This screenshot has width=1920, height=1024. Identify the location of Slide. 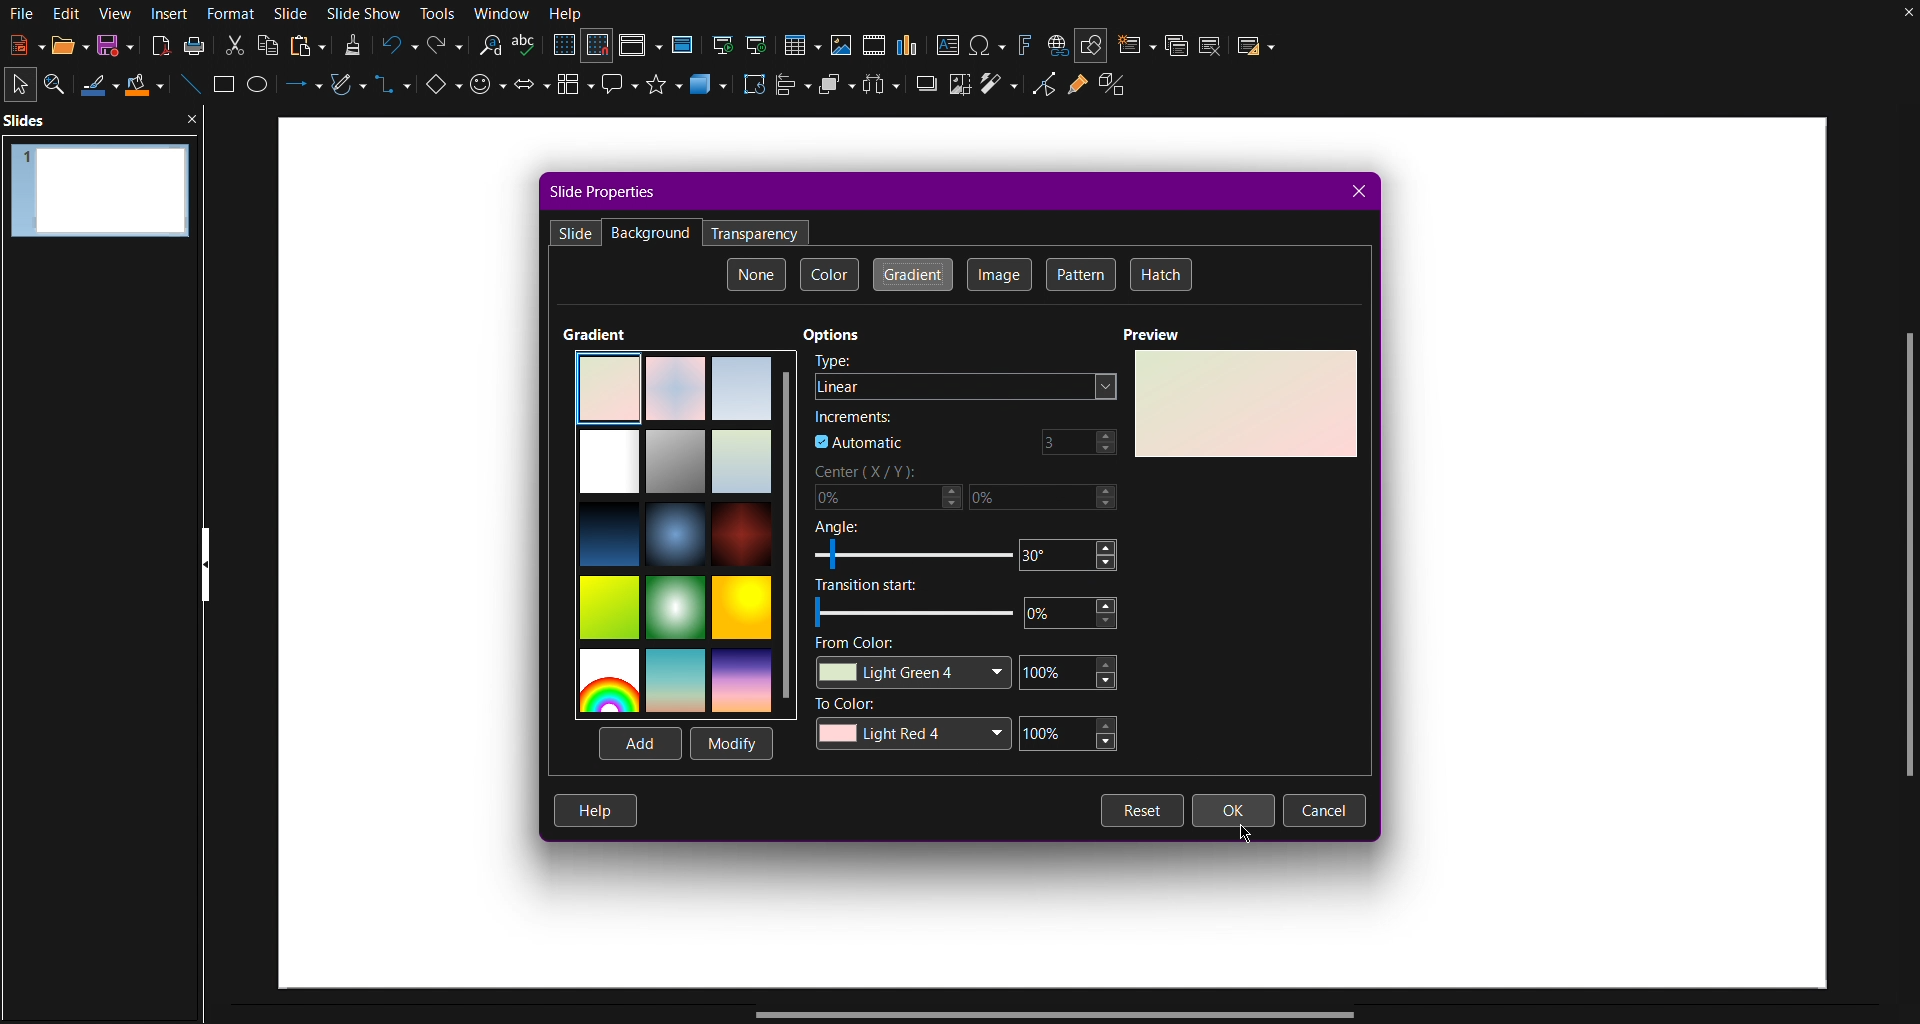
(576, 232).